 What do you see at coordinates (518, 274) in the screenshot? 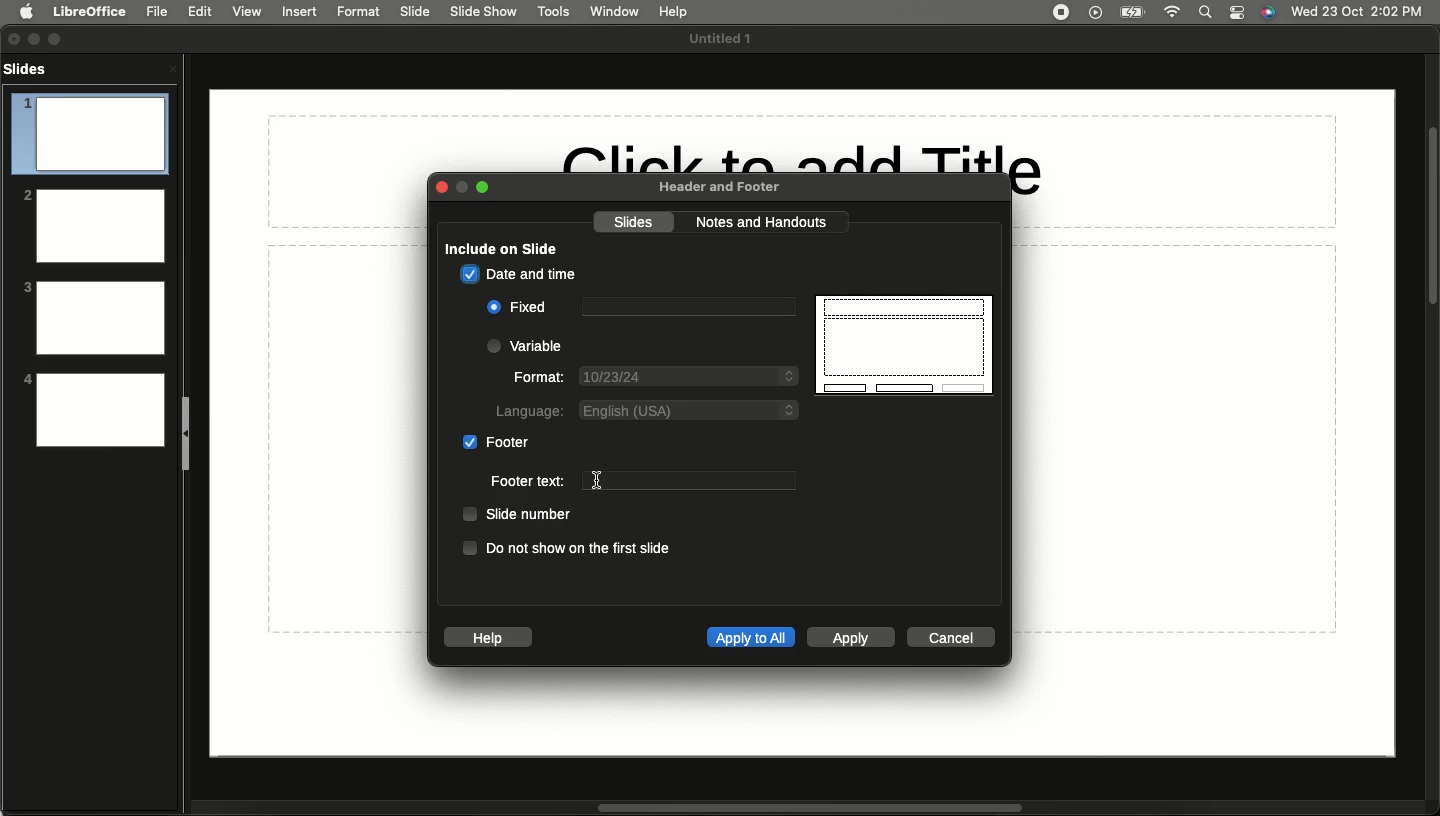
I see `Date and time` at bounding box center [518, 274].